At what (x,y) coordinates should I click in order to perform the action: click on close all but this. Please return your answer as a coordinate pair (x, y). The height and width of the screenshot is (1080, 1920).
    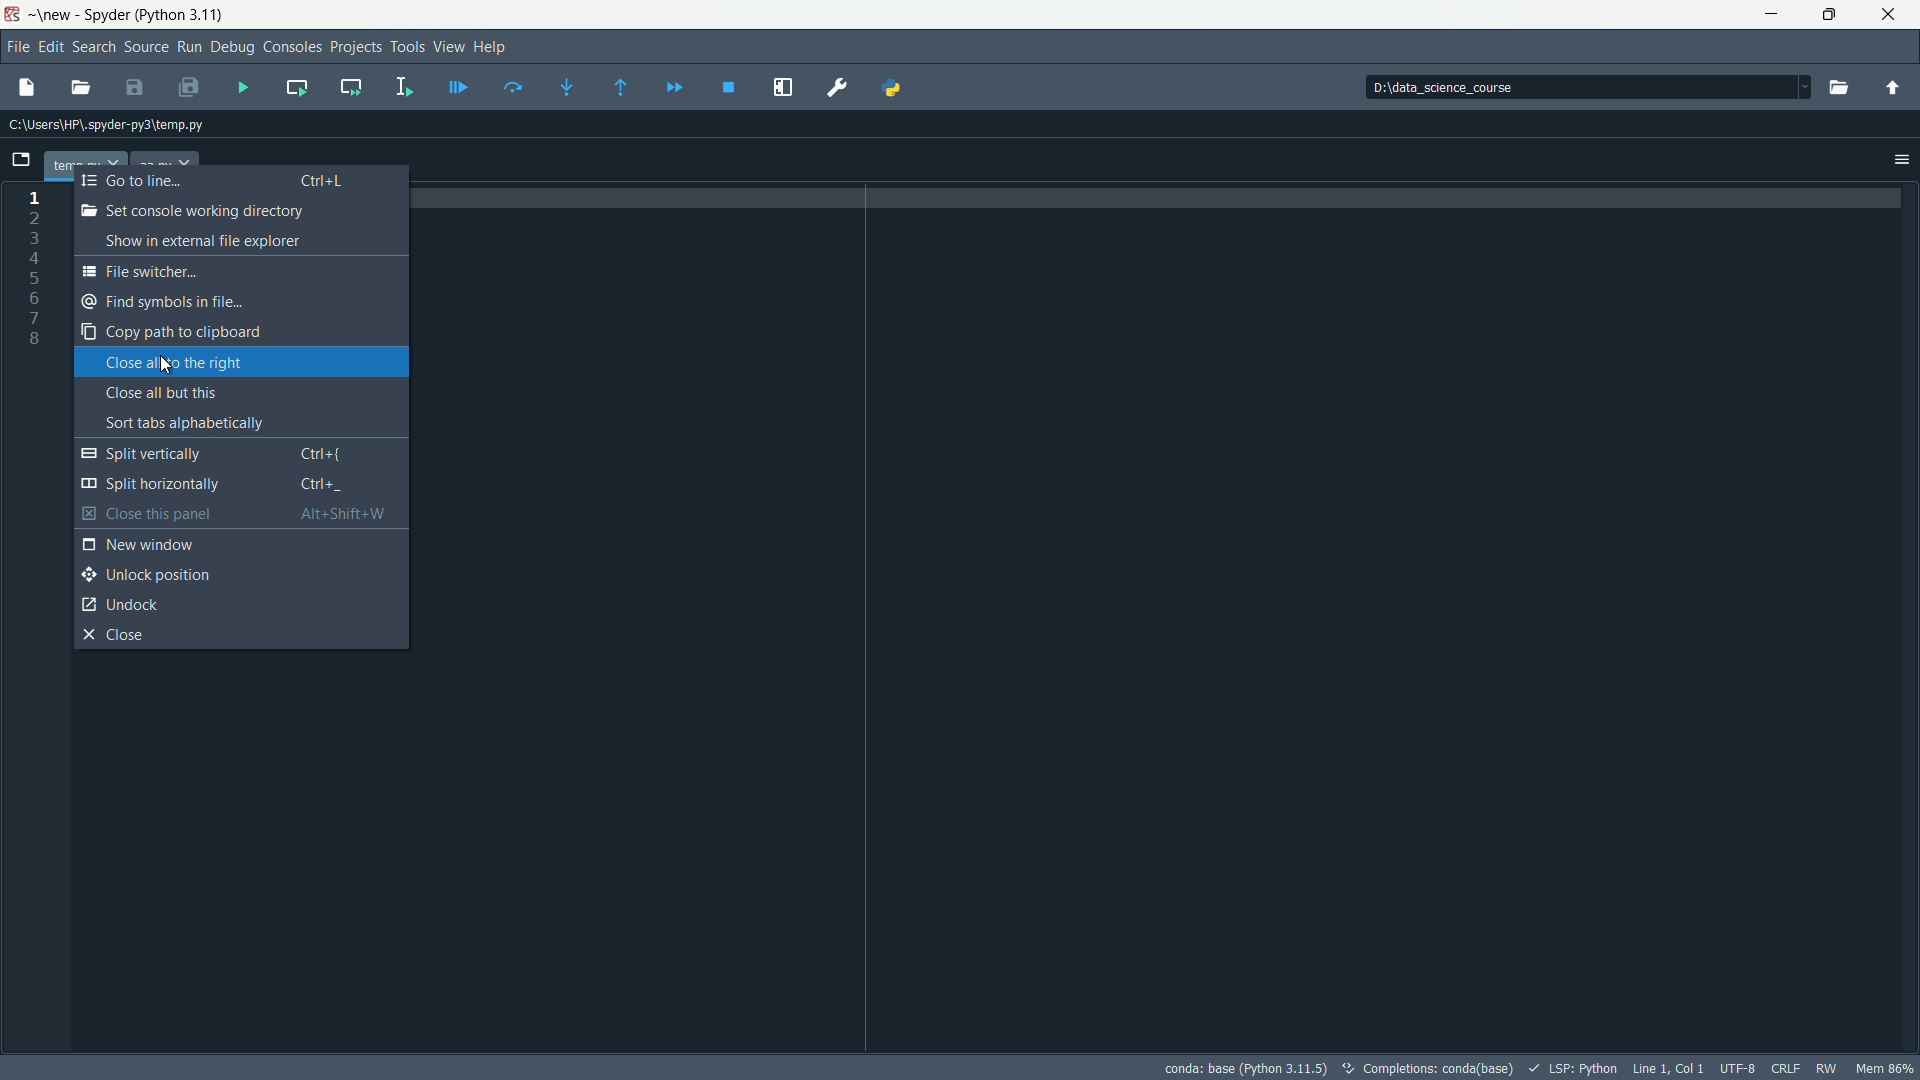
    Looking at the image, I should click on (159, 391).